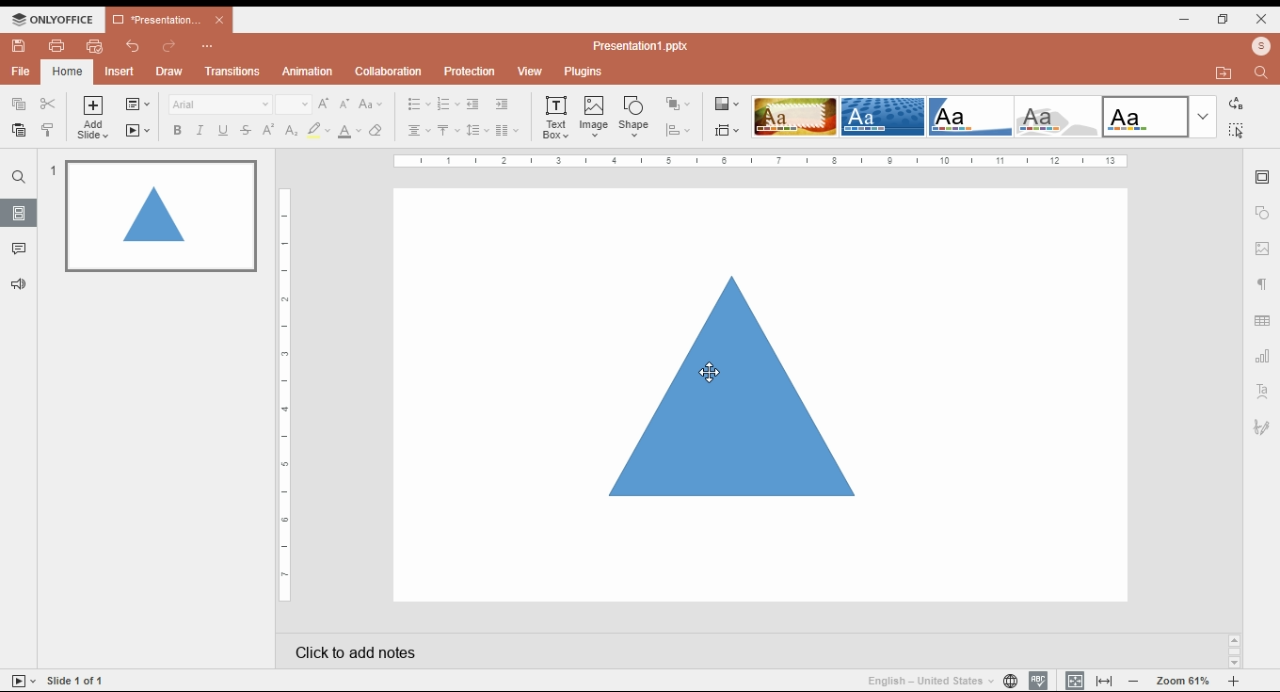  I want to click on search, so click(21, 176).